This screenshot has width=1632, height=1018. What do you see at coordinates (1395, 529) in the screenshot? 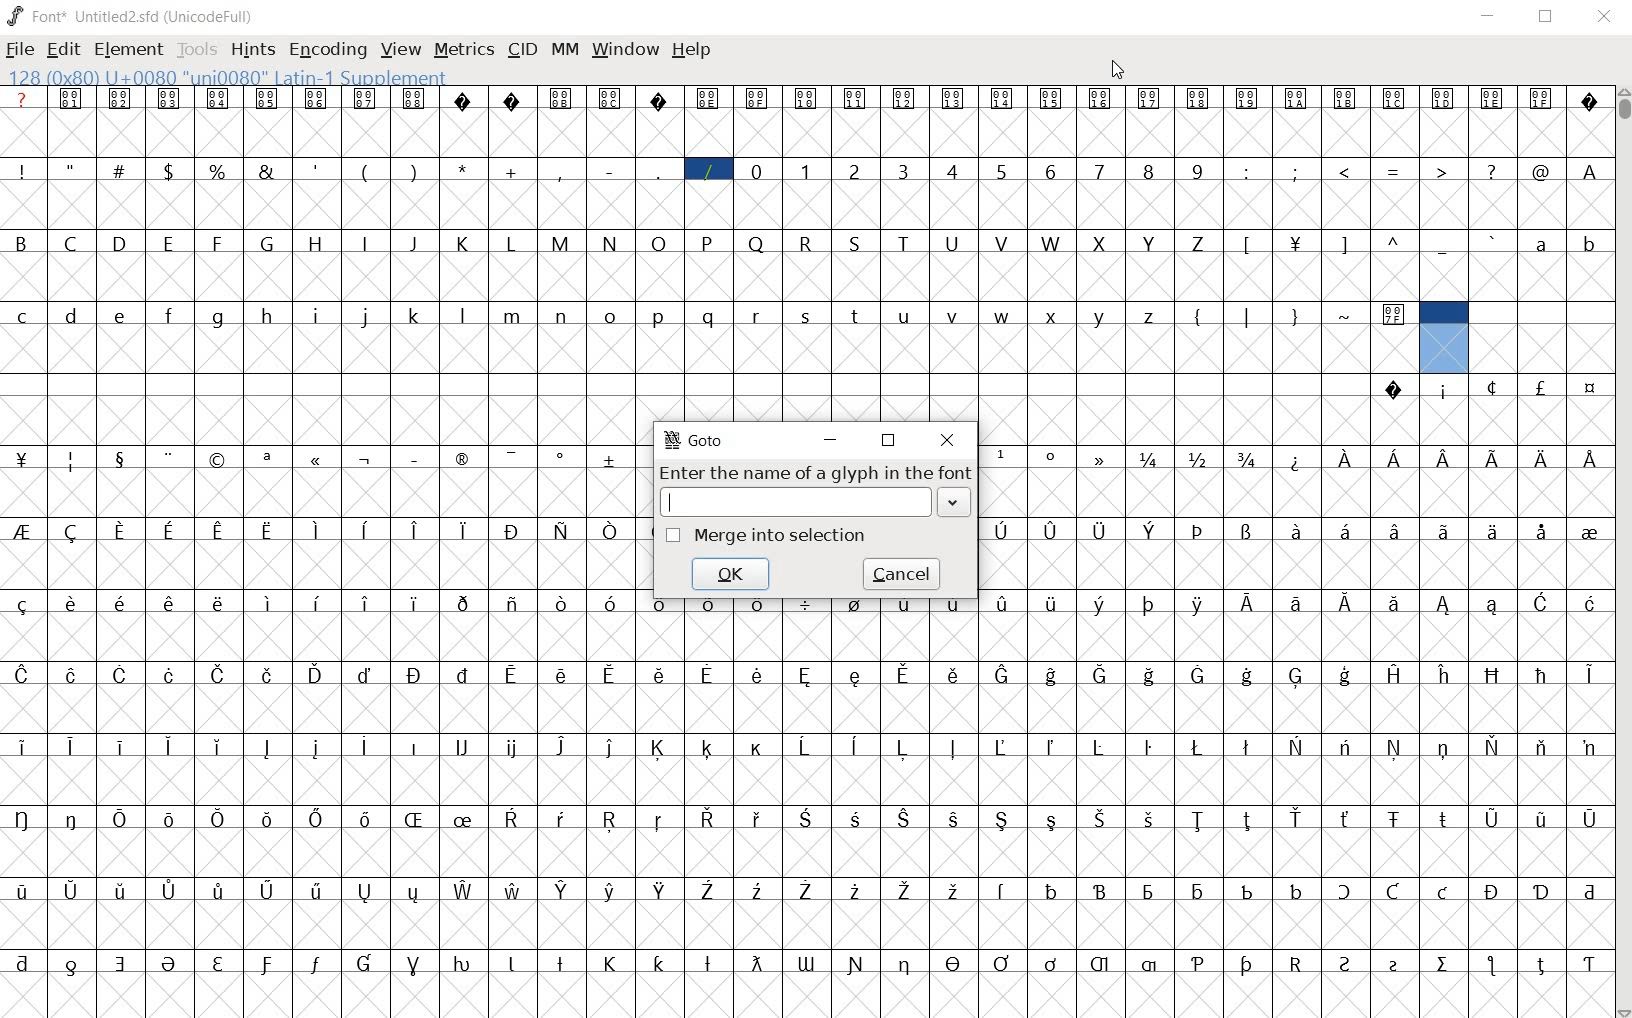
I see `Symbol` at bounding box center [1395, 529].